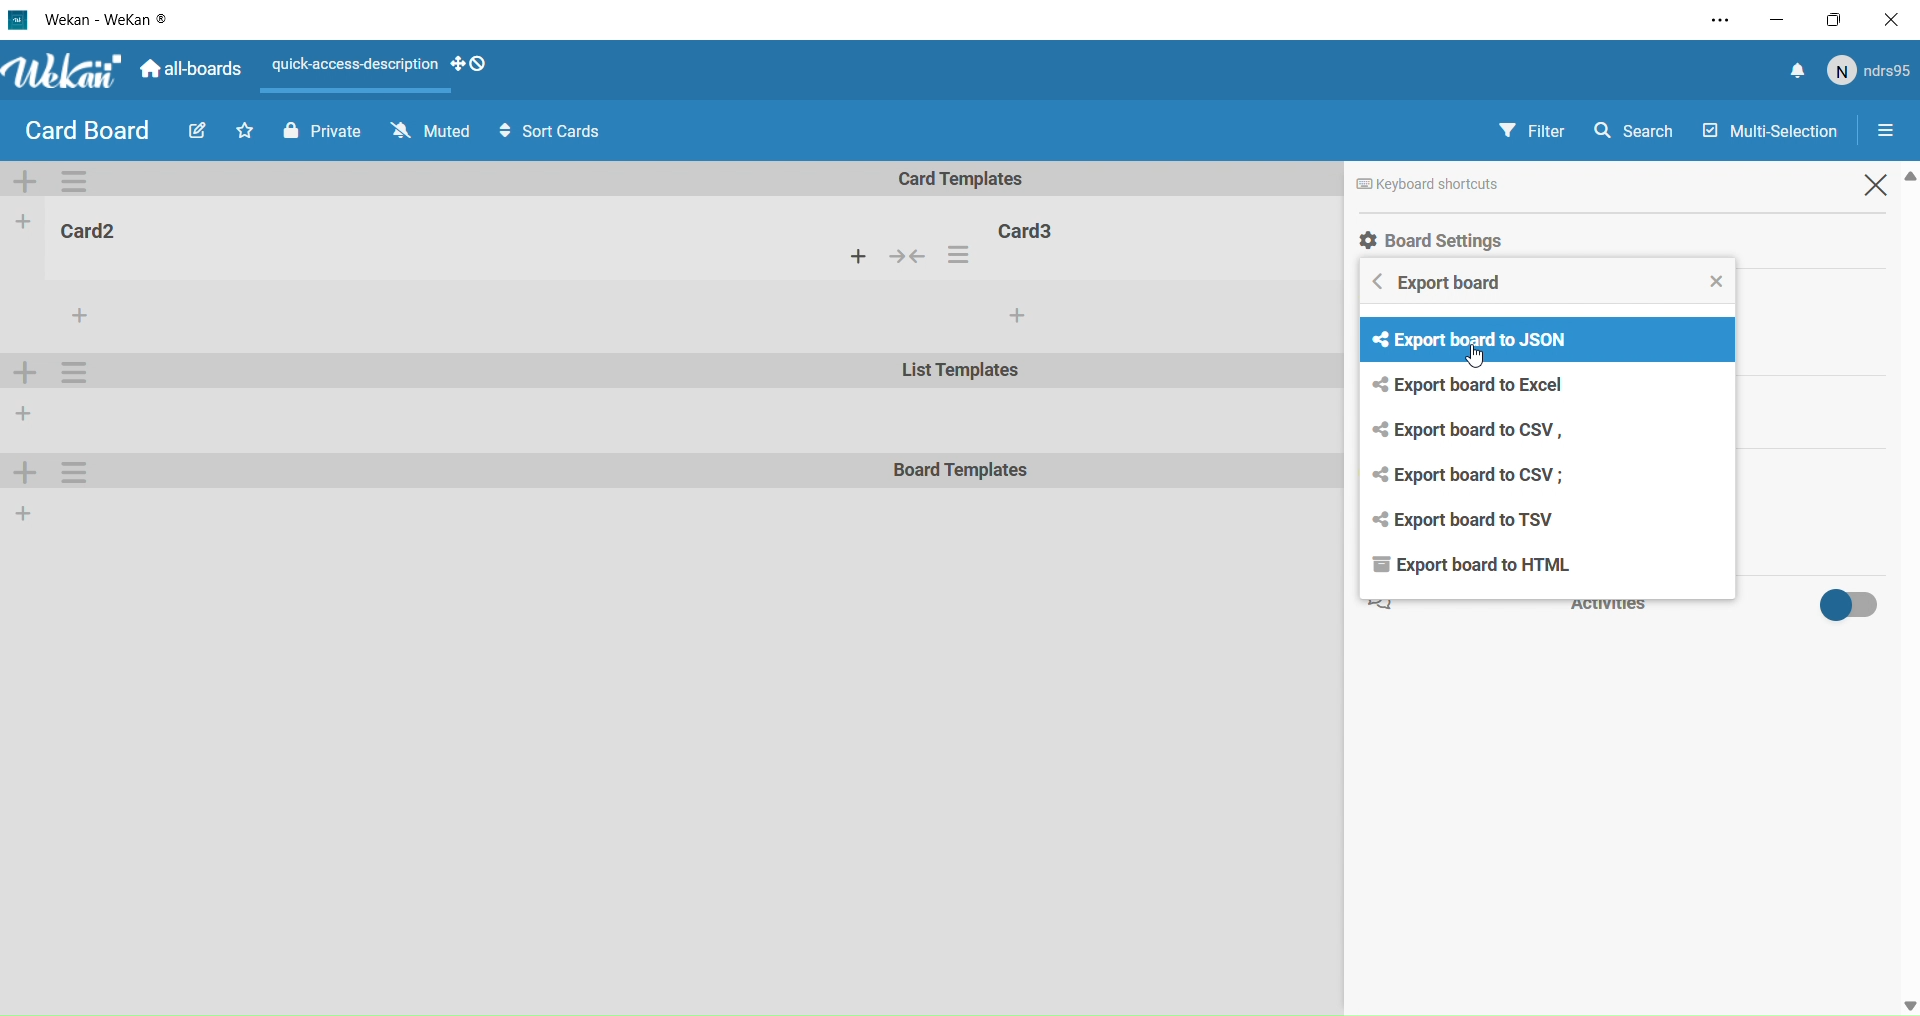 The image size is (1920, 1016). What do you see at coordinates (964, 255) in the screenshot?
I see `actions` at bounding box center [964, 255].